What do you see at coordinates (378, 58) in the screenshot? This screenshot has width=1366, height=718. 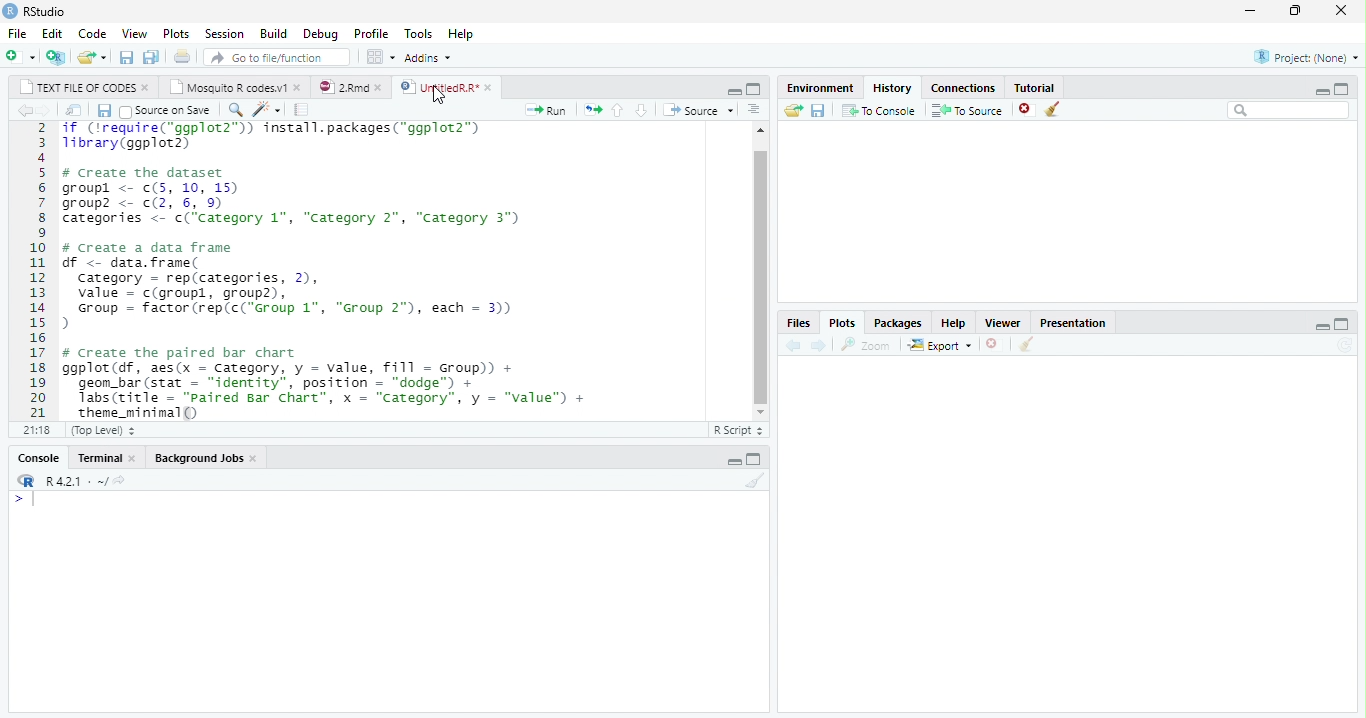 I see `workspace panes` at bounding box center [378, 58].